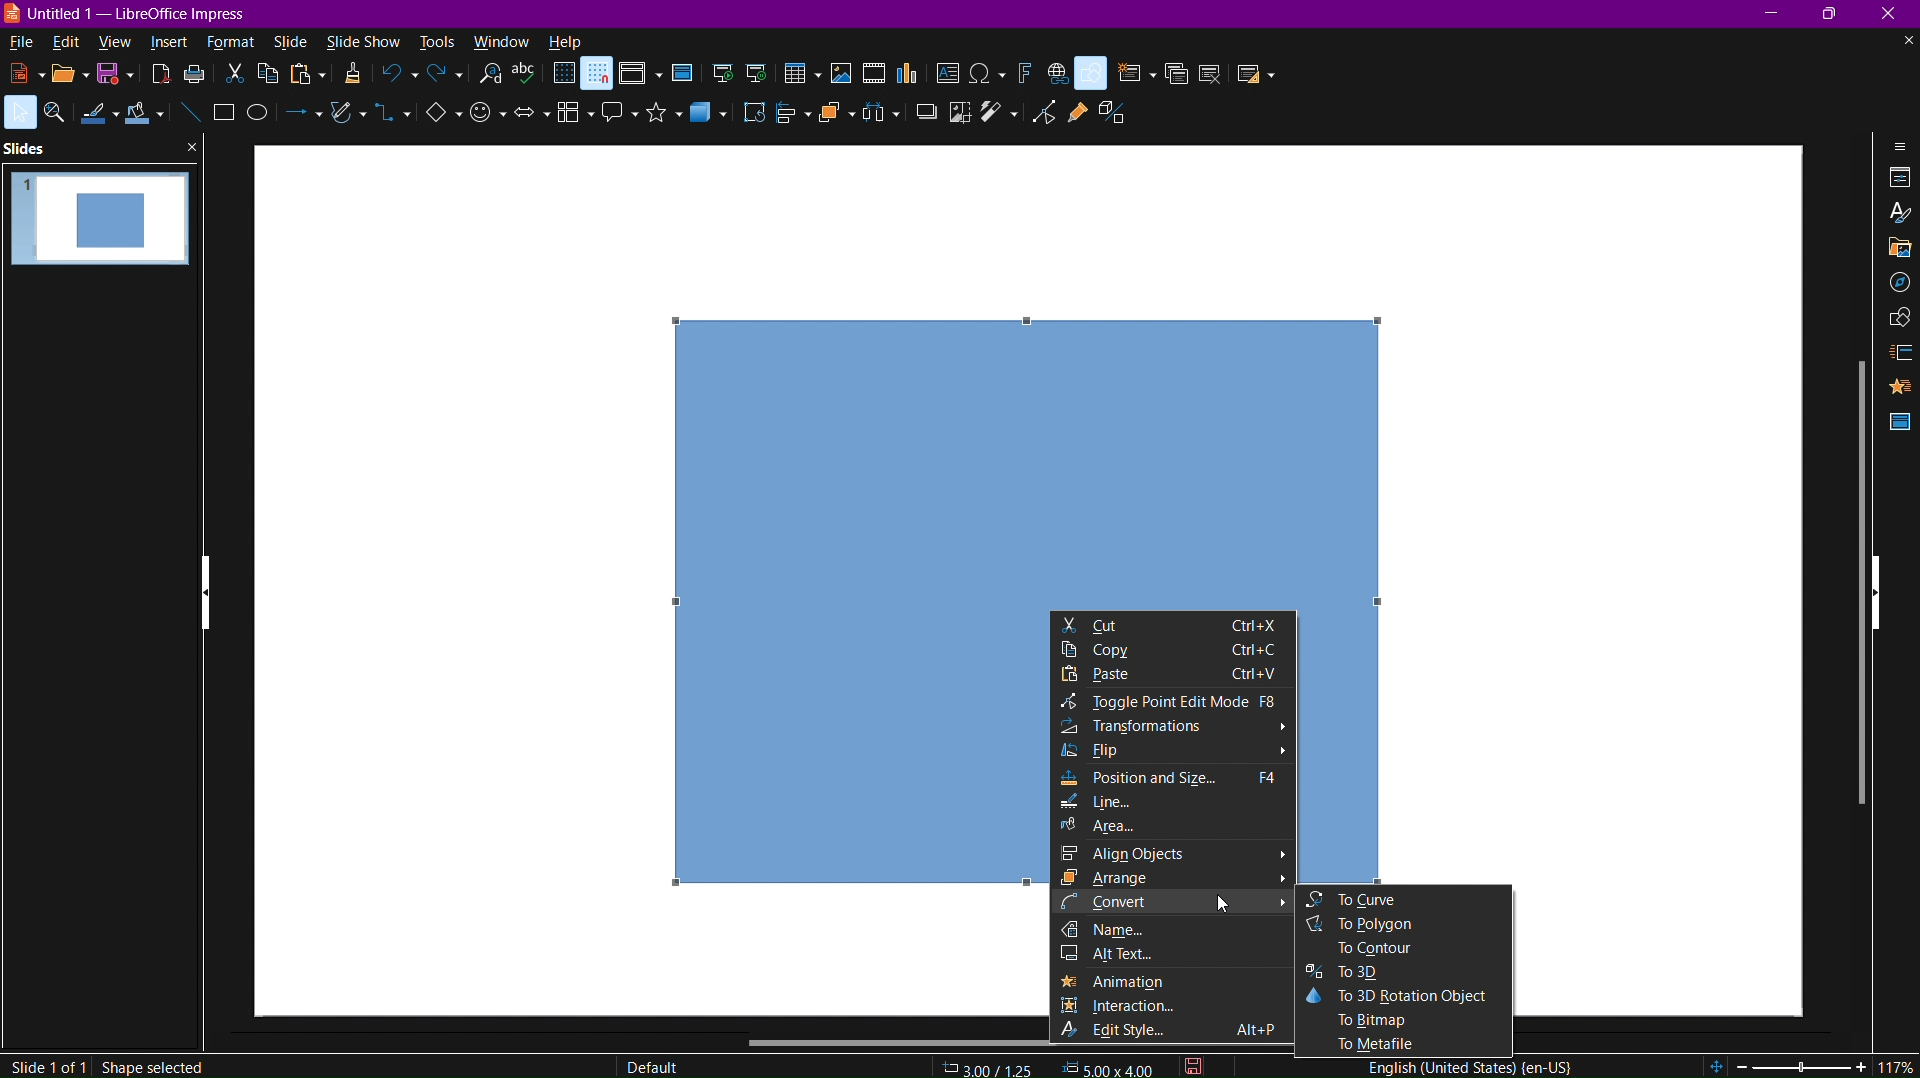  Describe the element at coordinates (1862, 1066) in the screenshot. I see `zoom in` at that location.